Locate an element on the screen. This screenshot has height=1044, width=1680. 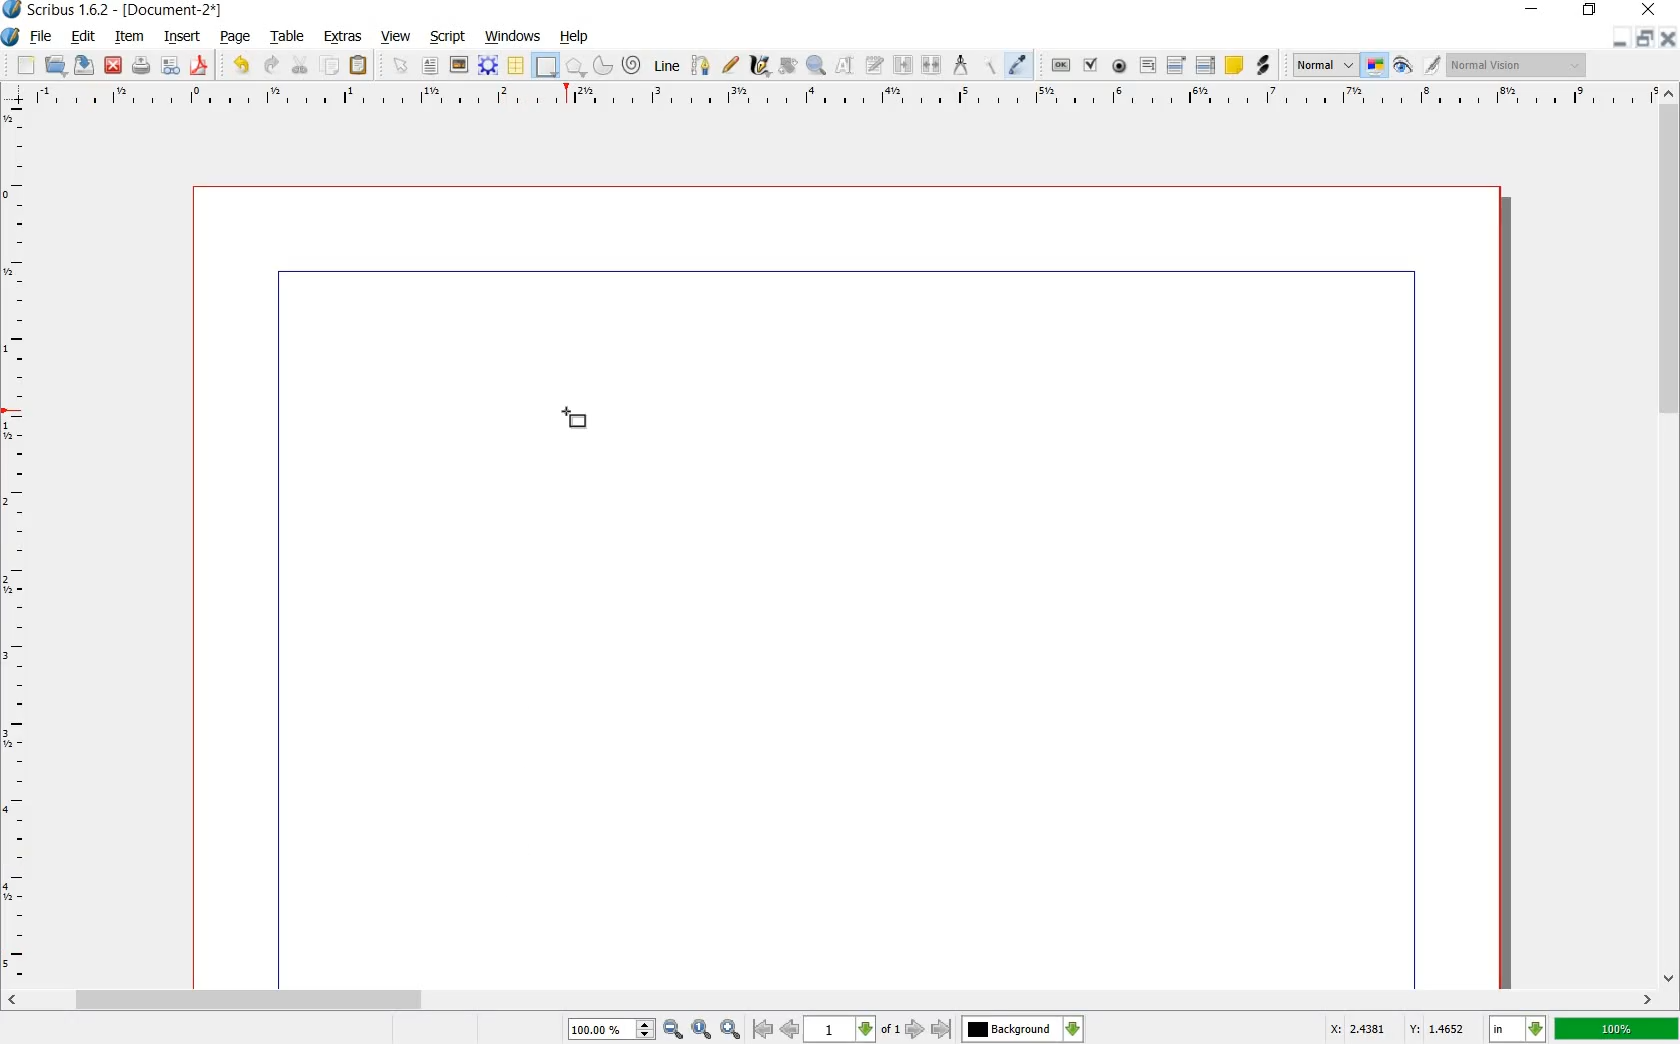
CLOSE is located at coordinates (113, 65).